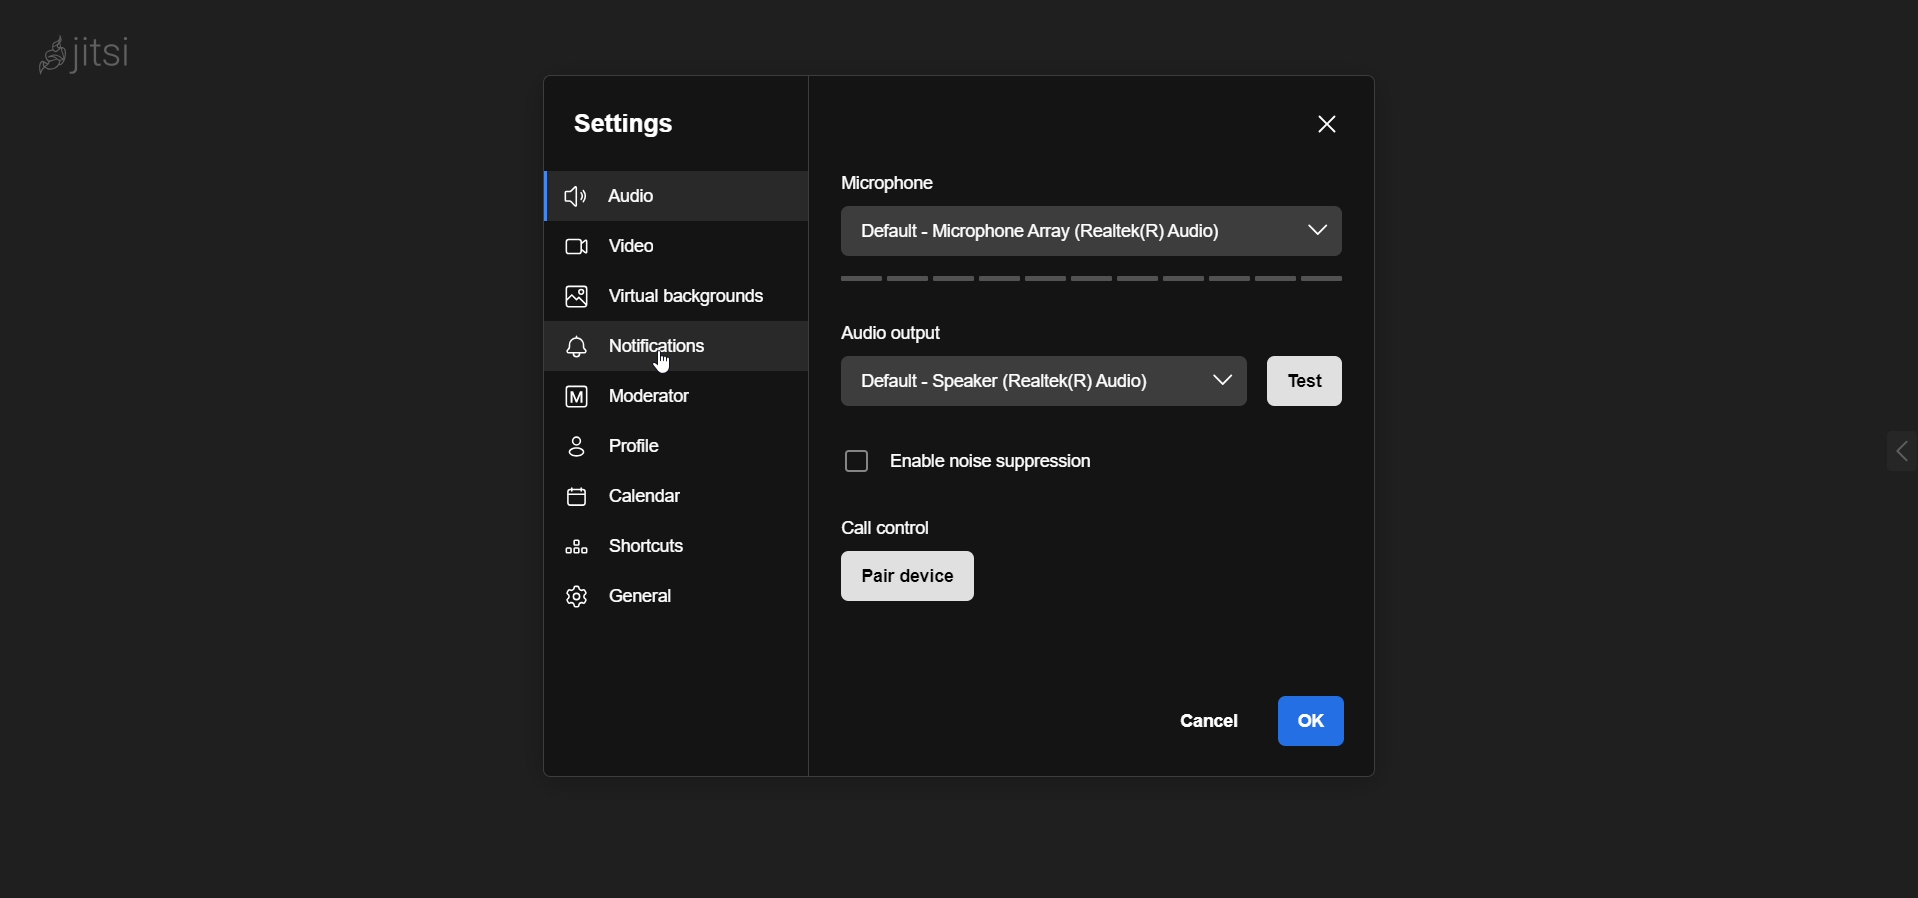  Describe the element at coordinates (677, 296) in the screenshot. I see `virtual backgrounds` at that location.